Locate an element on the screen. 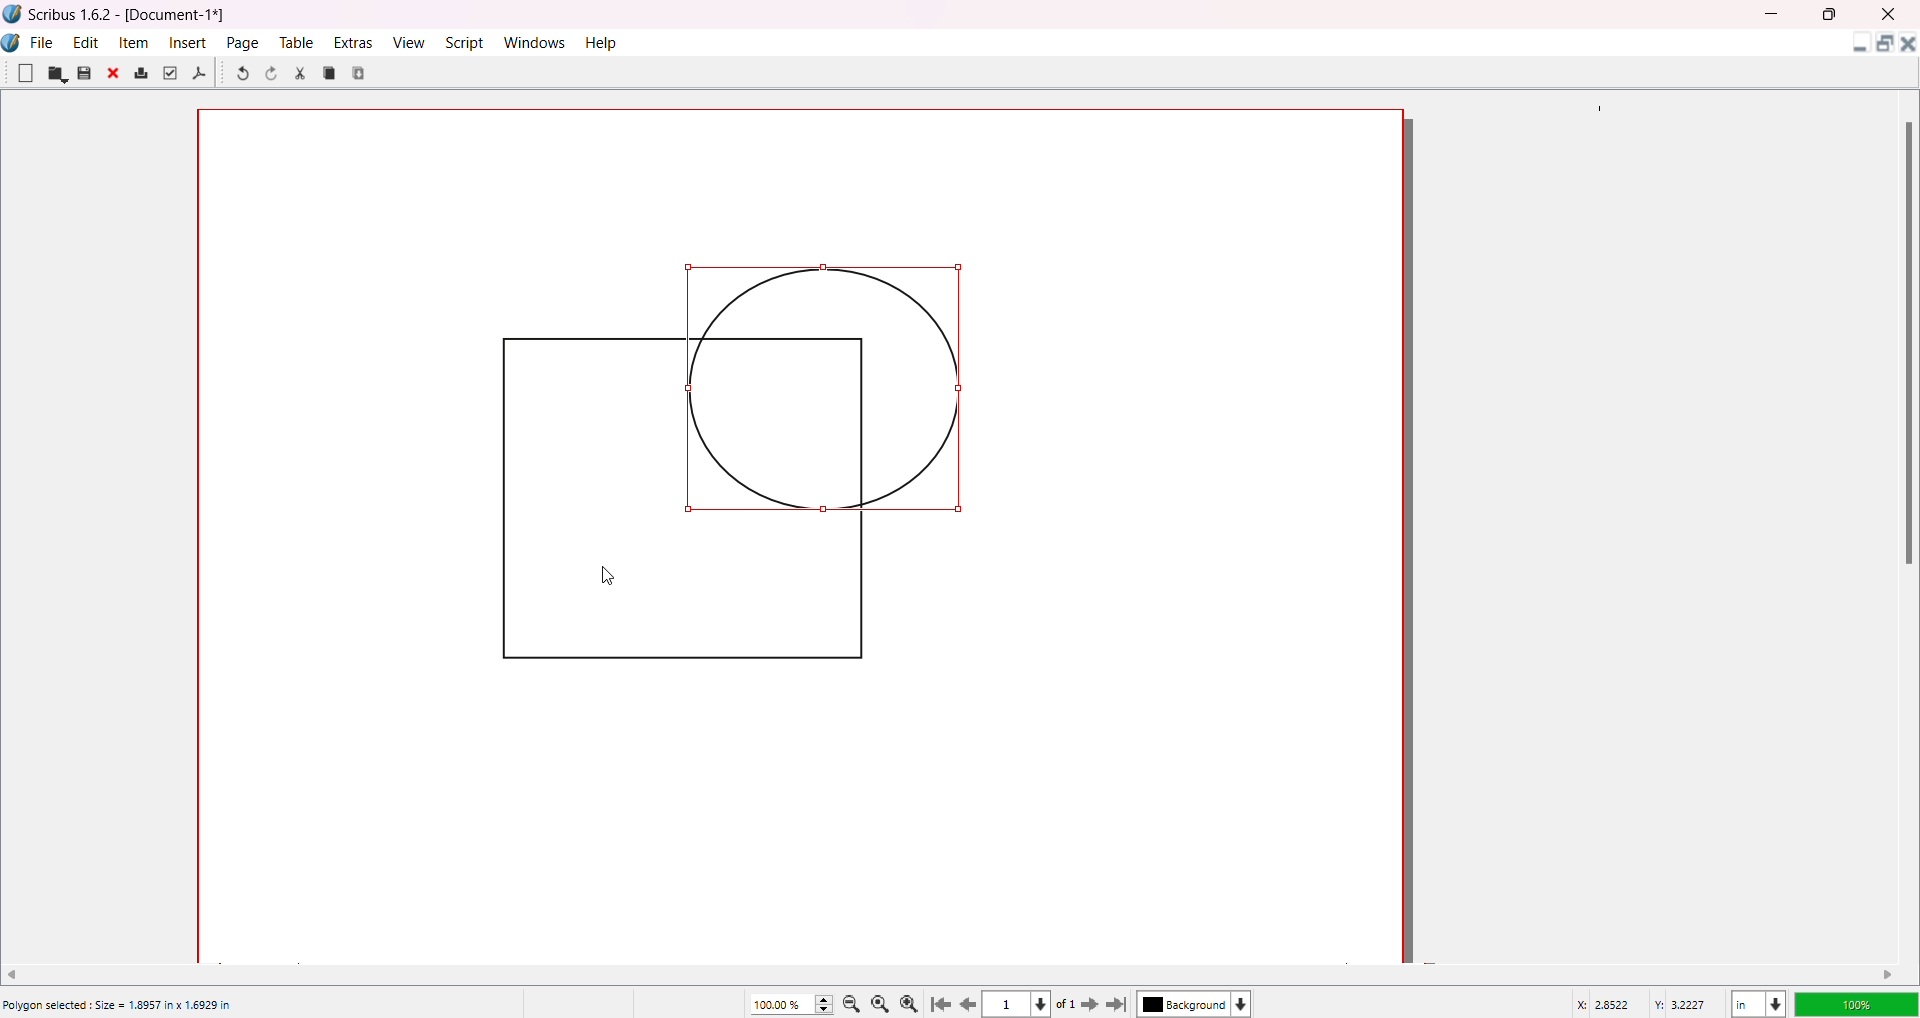 This screenshot has height=1018, width=1920. Open is located at coordinates (57, 74).